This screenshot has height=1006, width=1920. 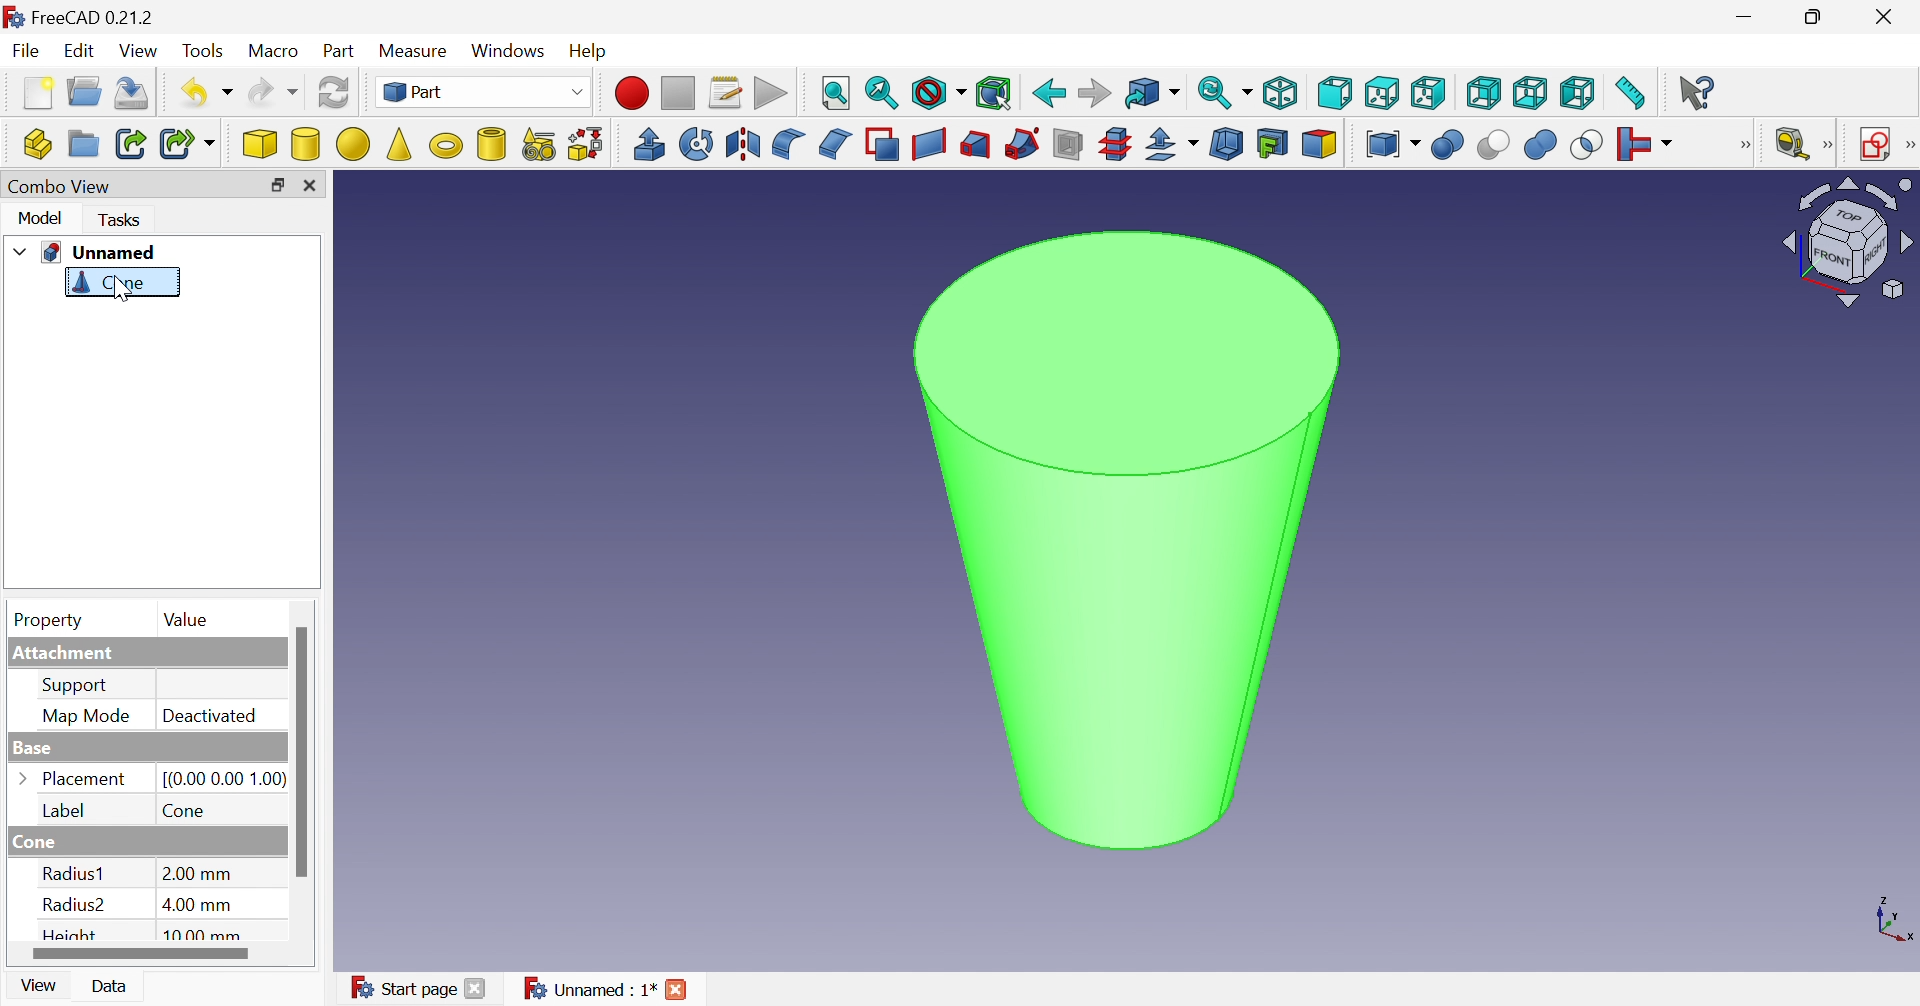 I want to click on x, y, z axis, so click(x=1891, y=923).